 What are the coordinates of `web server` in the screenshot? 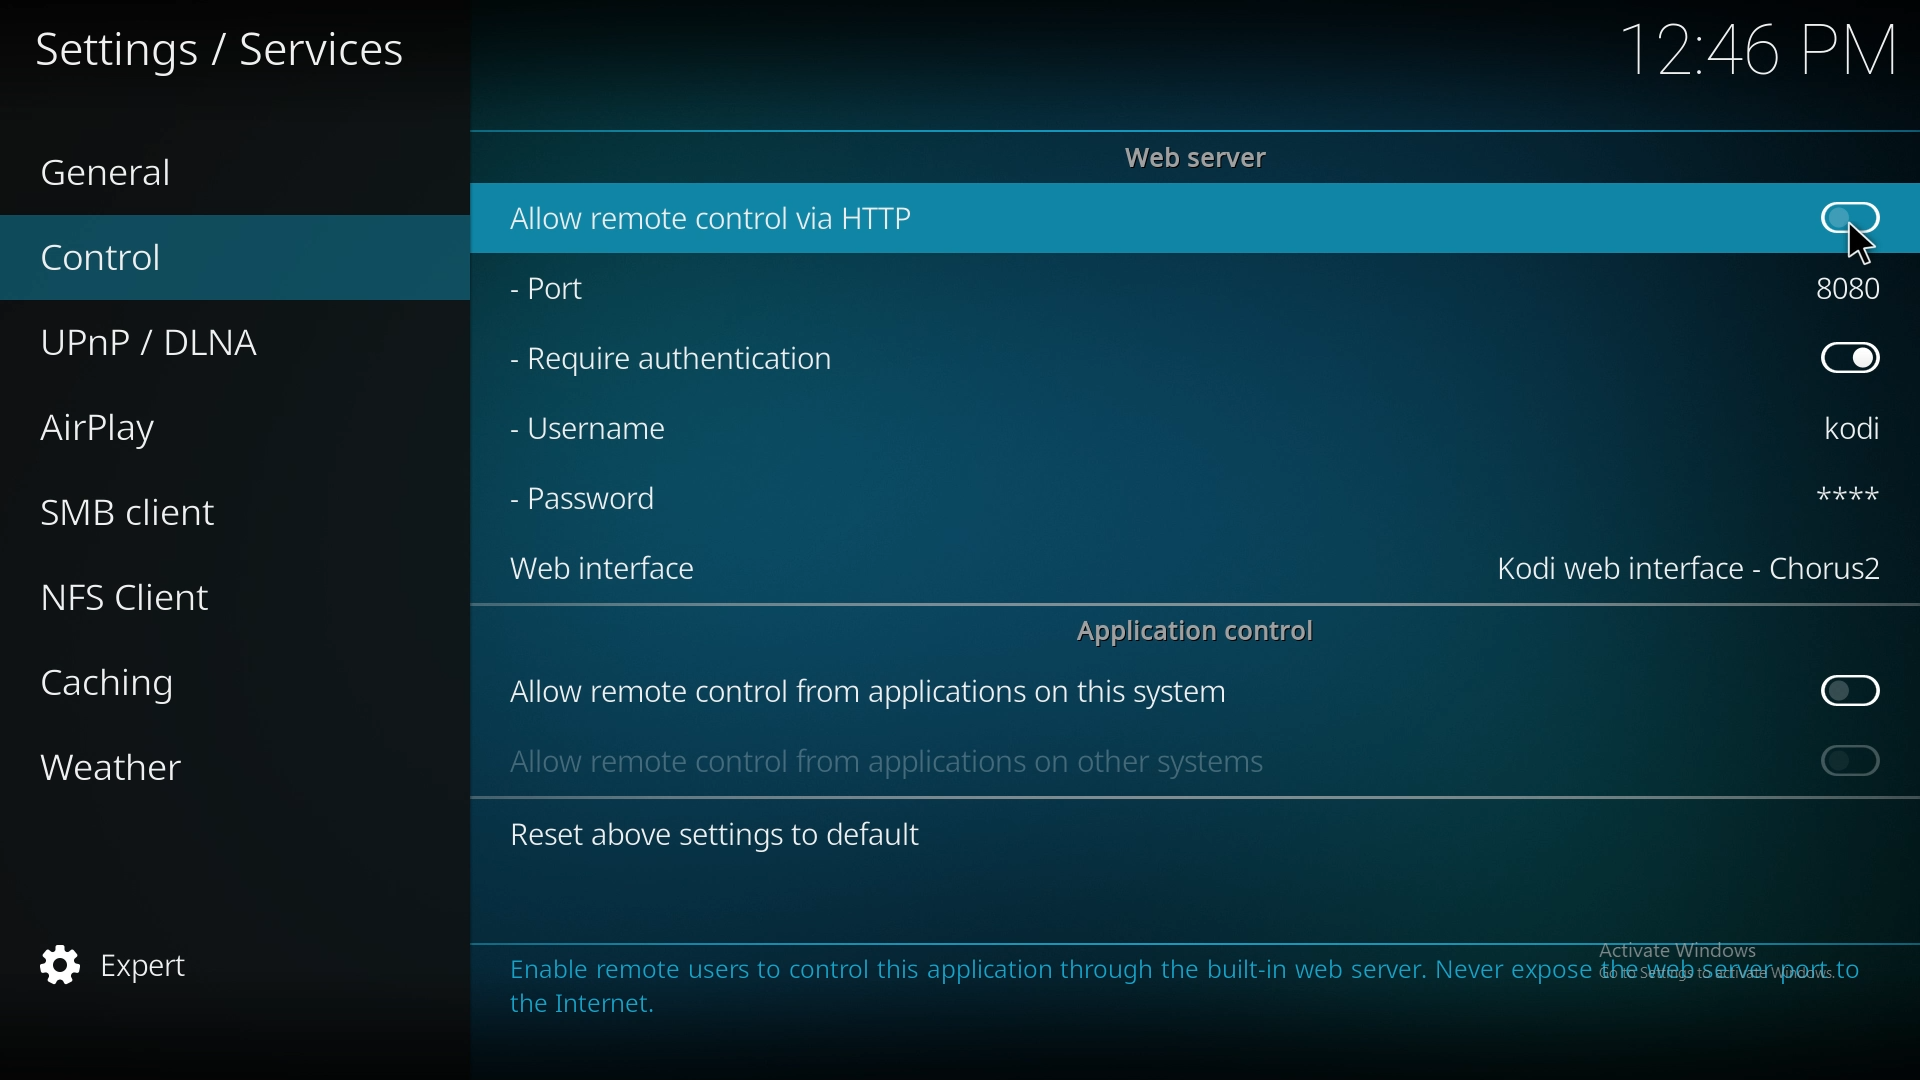 It's located at (1202, 157).